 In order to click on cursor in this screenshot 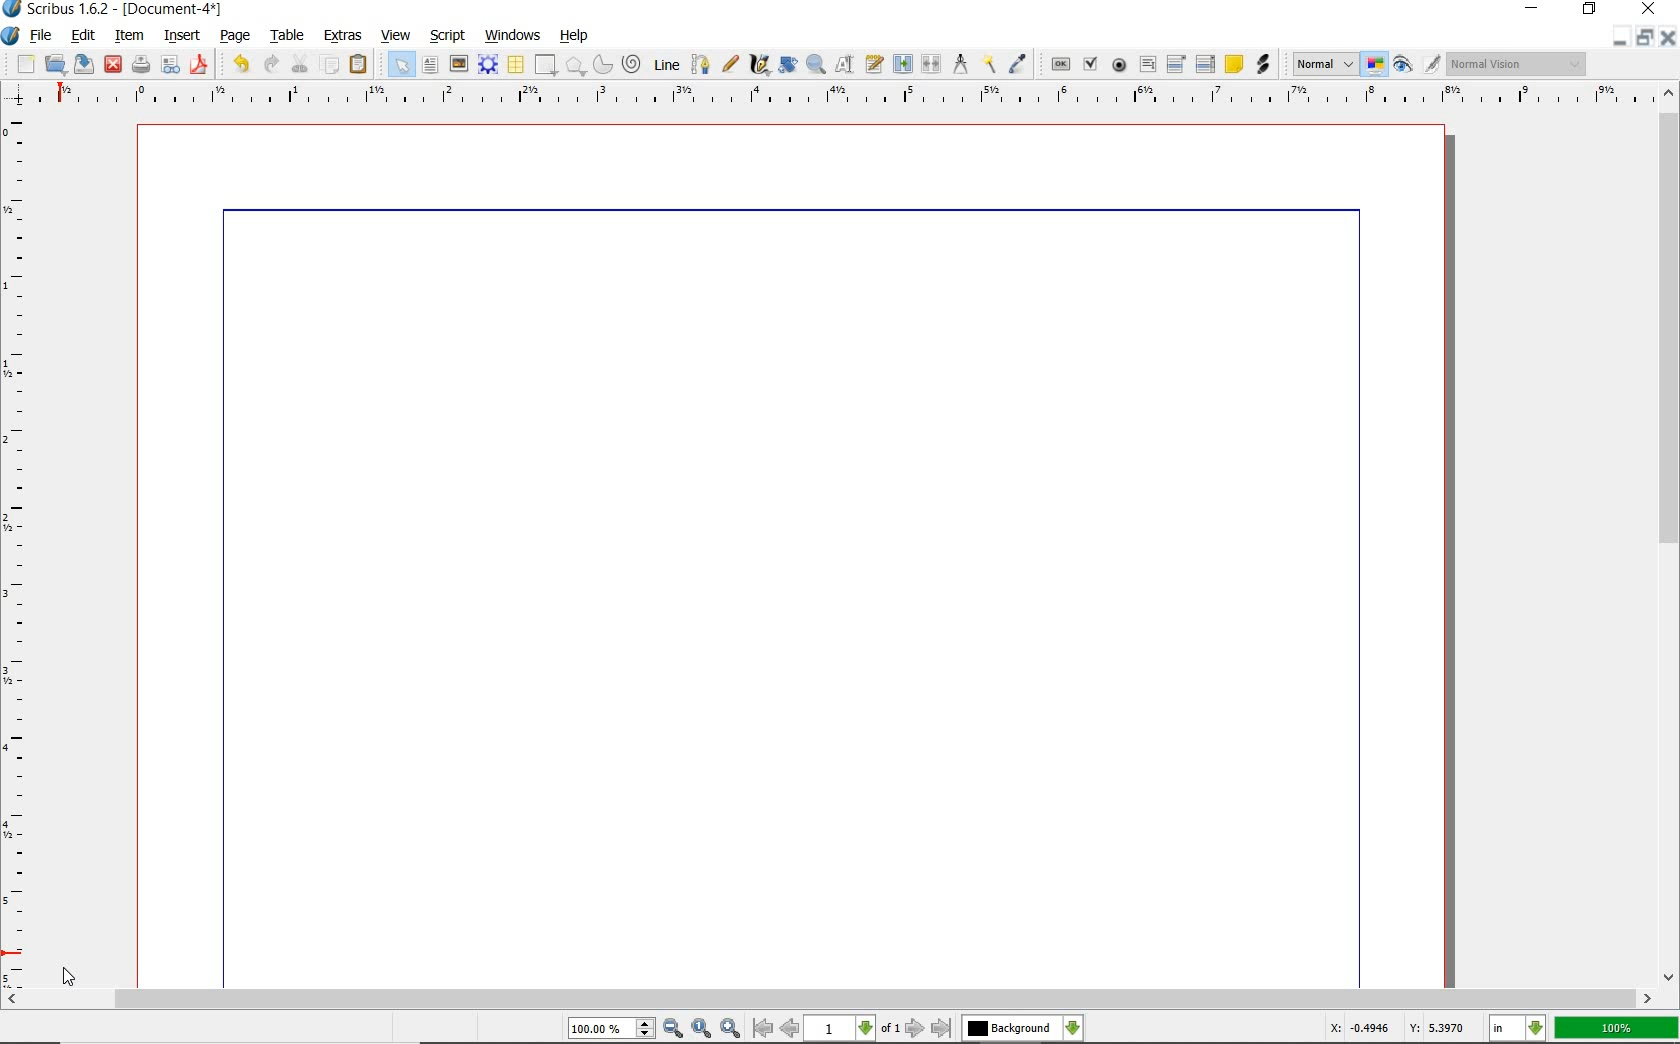, I will do `click(69, 978)`.